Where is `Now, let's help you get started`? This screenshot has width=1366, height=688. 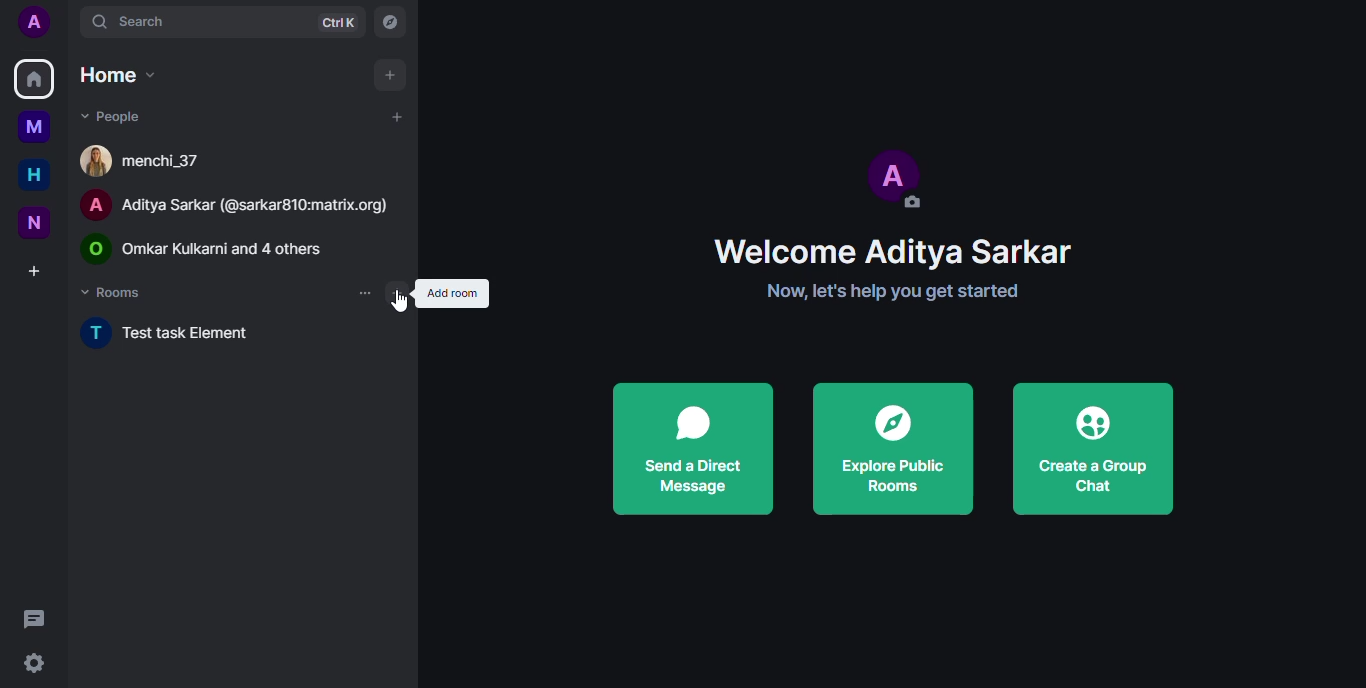
Now, let's help you get started is located at coordinates (849, 292).